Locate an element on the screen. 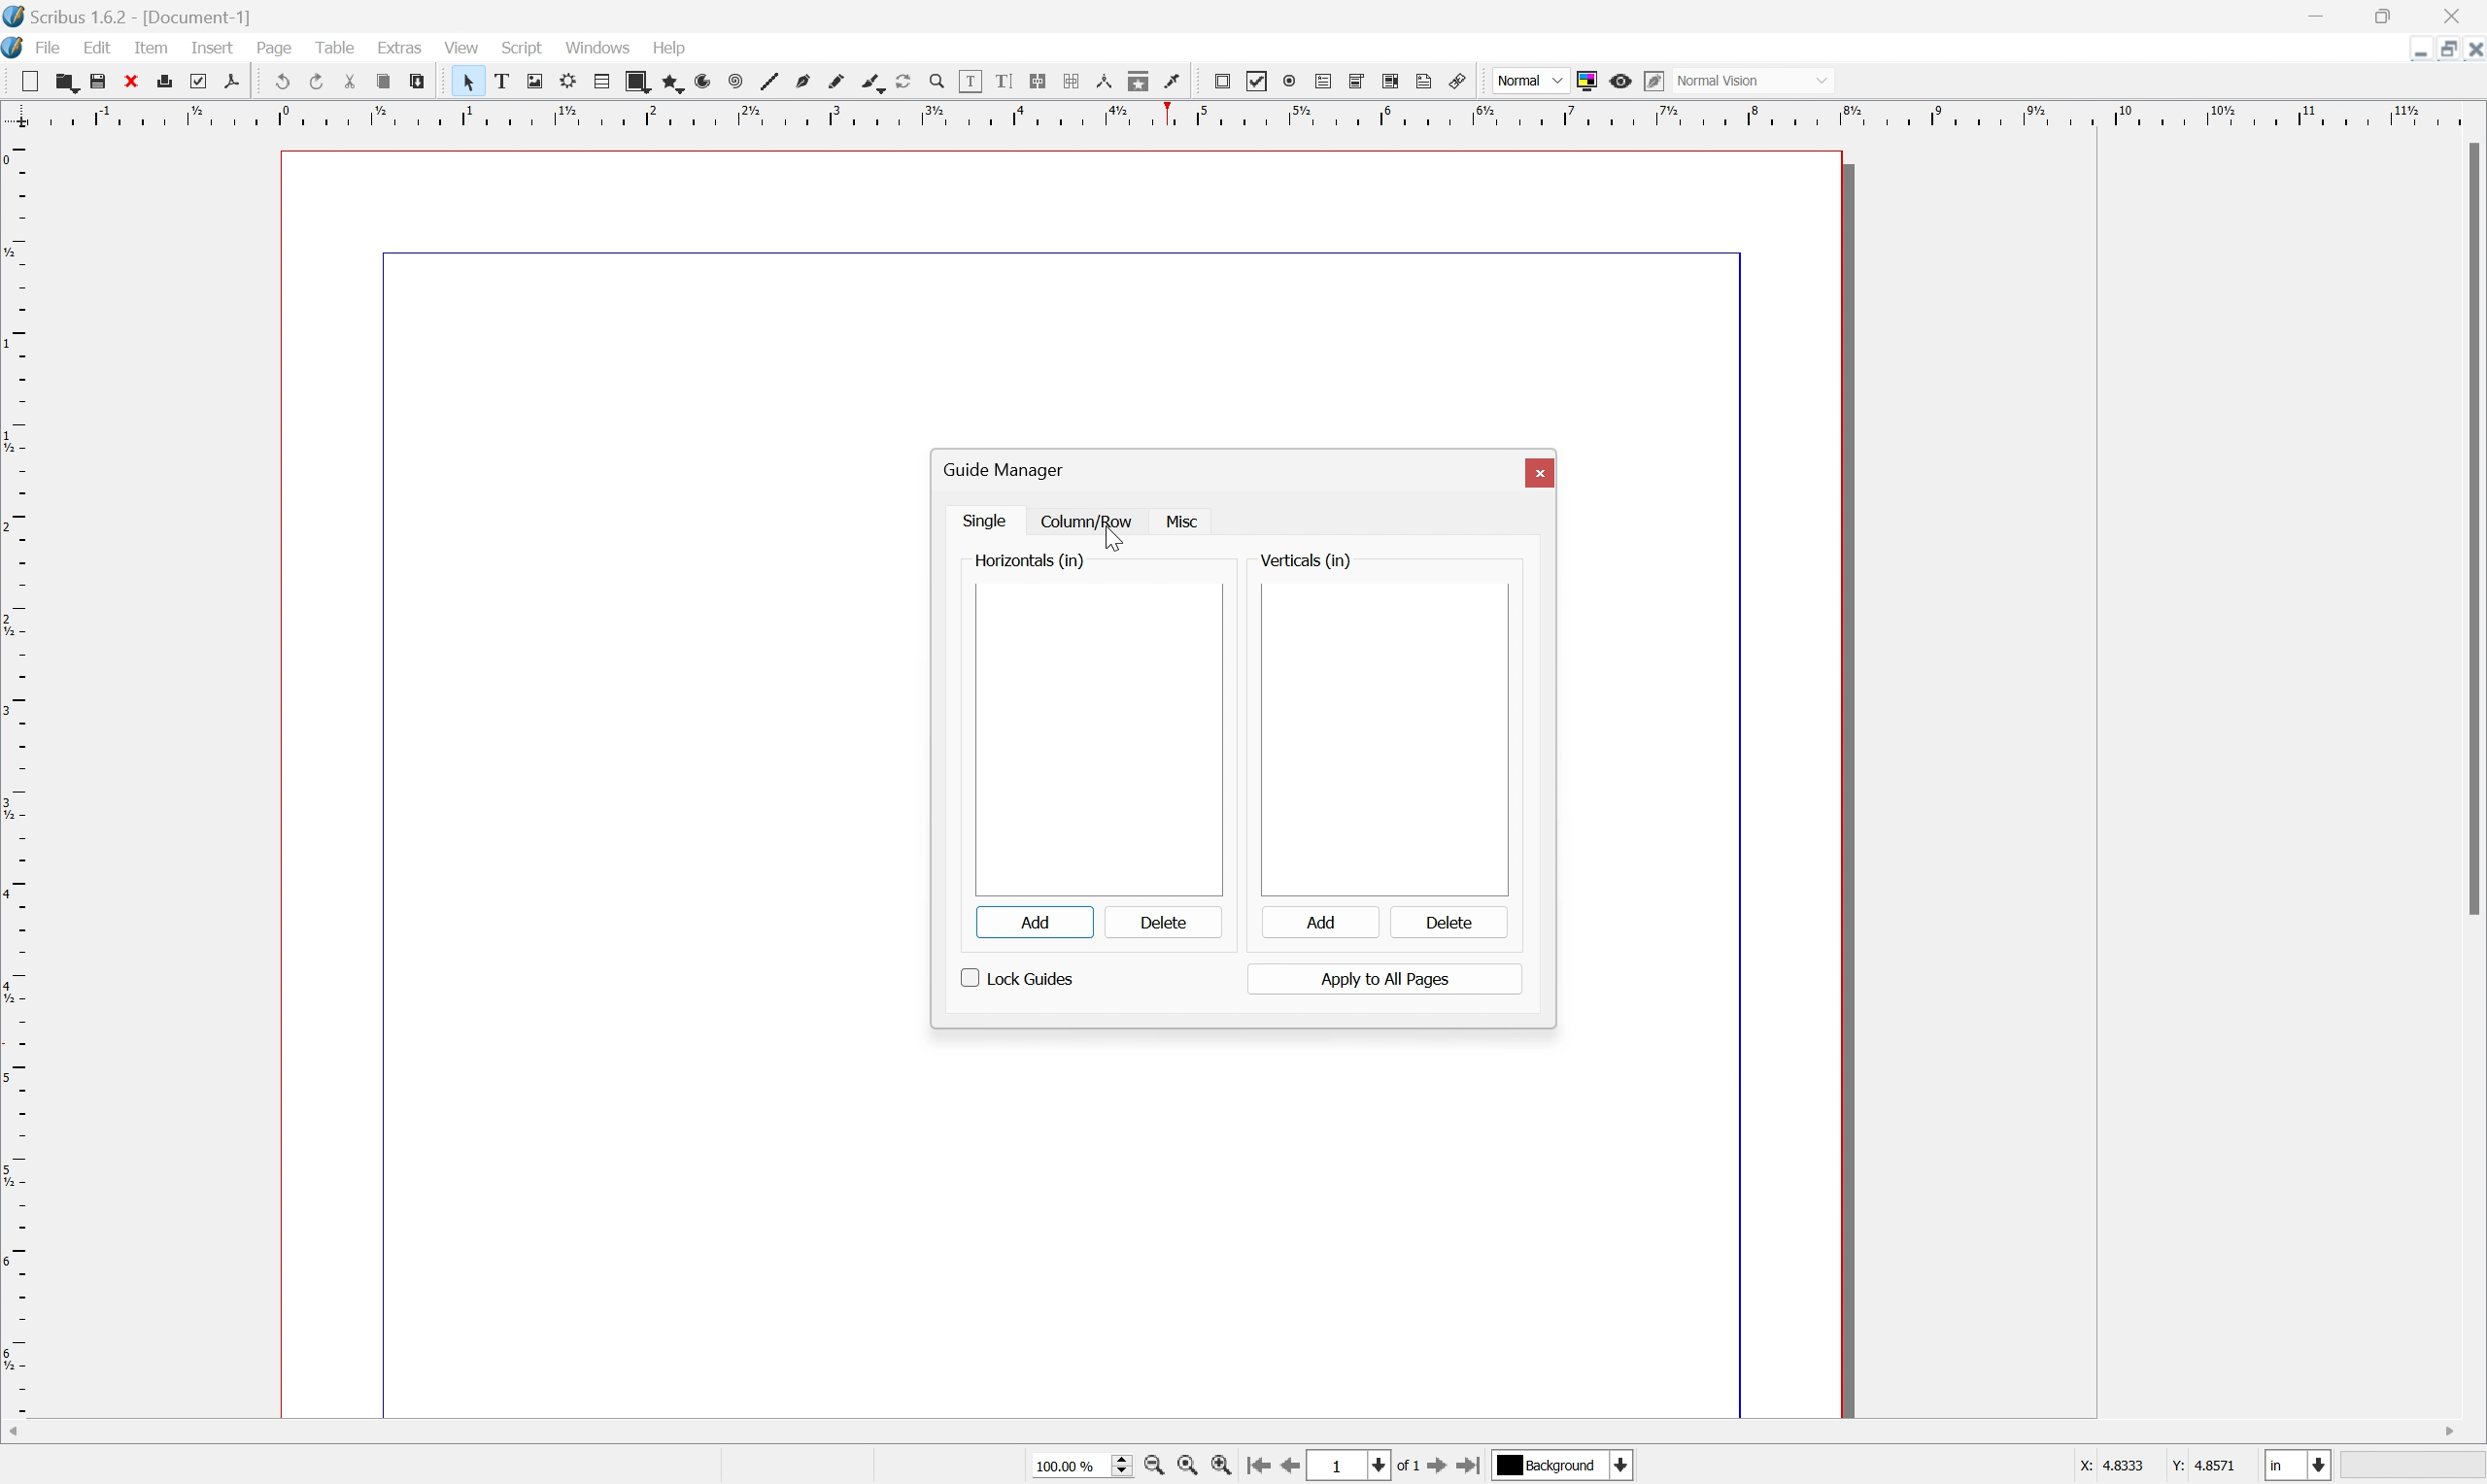  ruler is located at coordinates (16, 773).